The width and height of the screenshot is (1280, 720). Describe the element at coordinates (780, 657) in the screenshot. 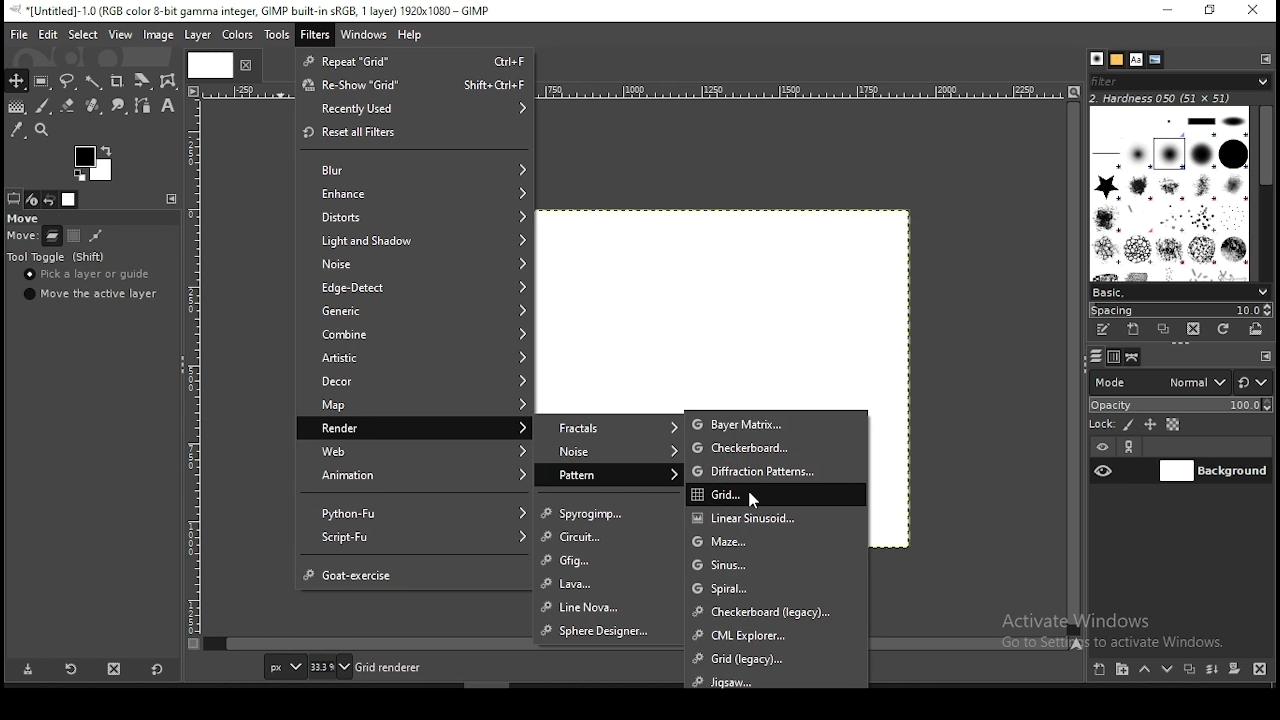

I see `grid legacy` at that location.